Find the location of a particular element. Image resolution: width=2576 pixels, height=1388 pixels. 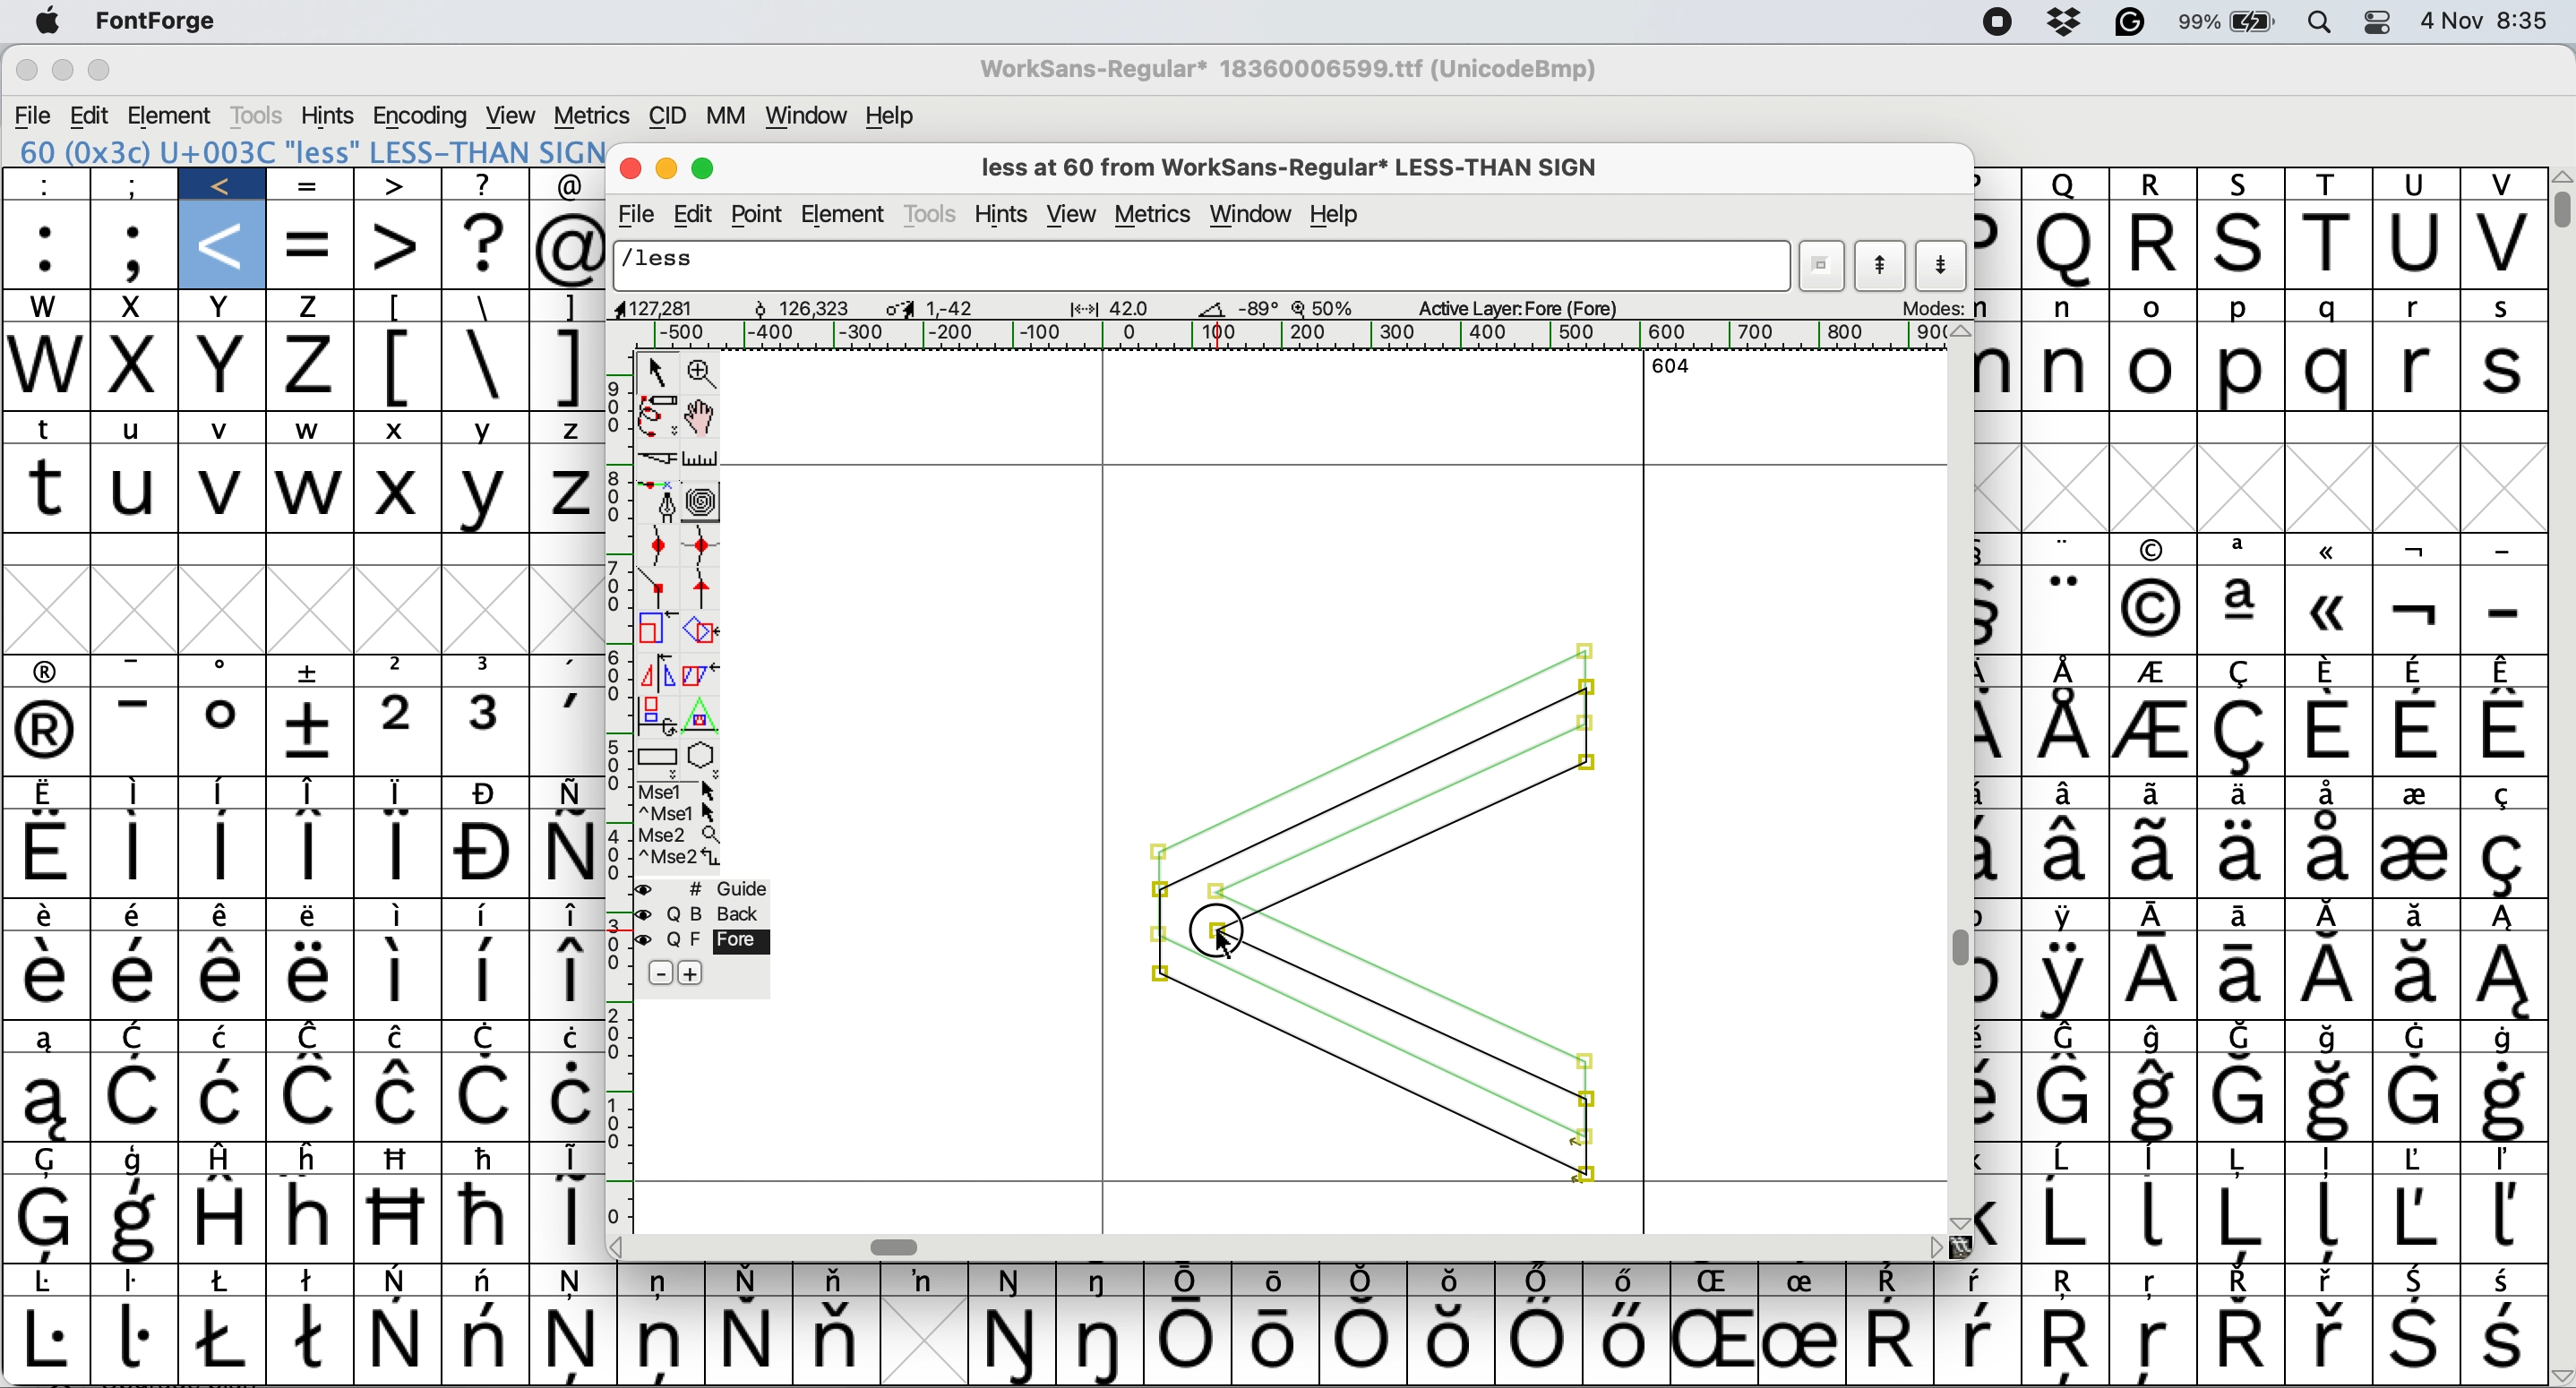

stars and polygons is located at coordinates (704, 755).